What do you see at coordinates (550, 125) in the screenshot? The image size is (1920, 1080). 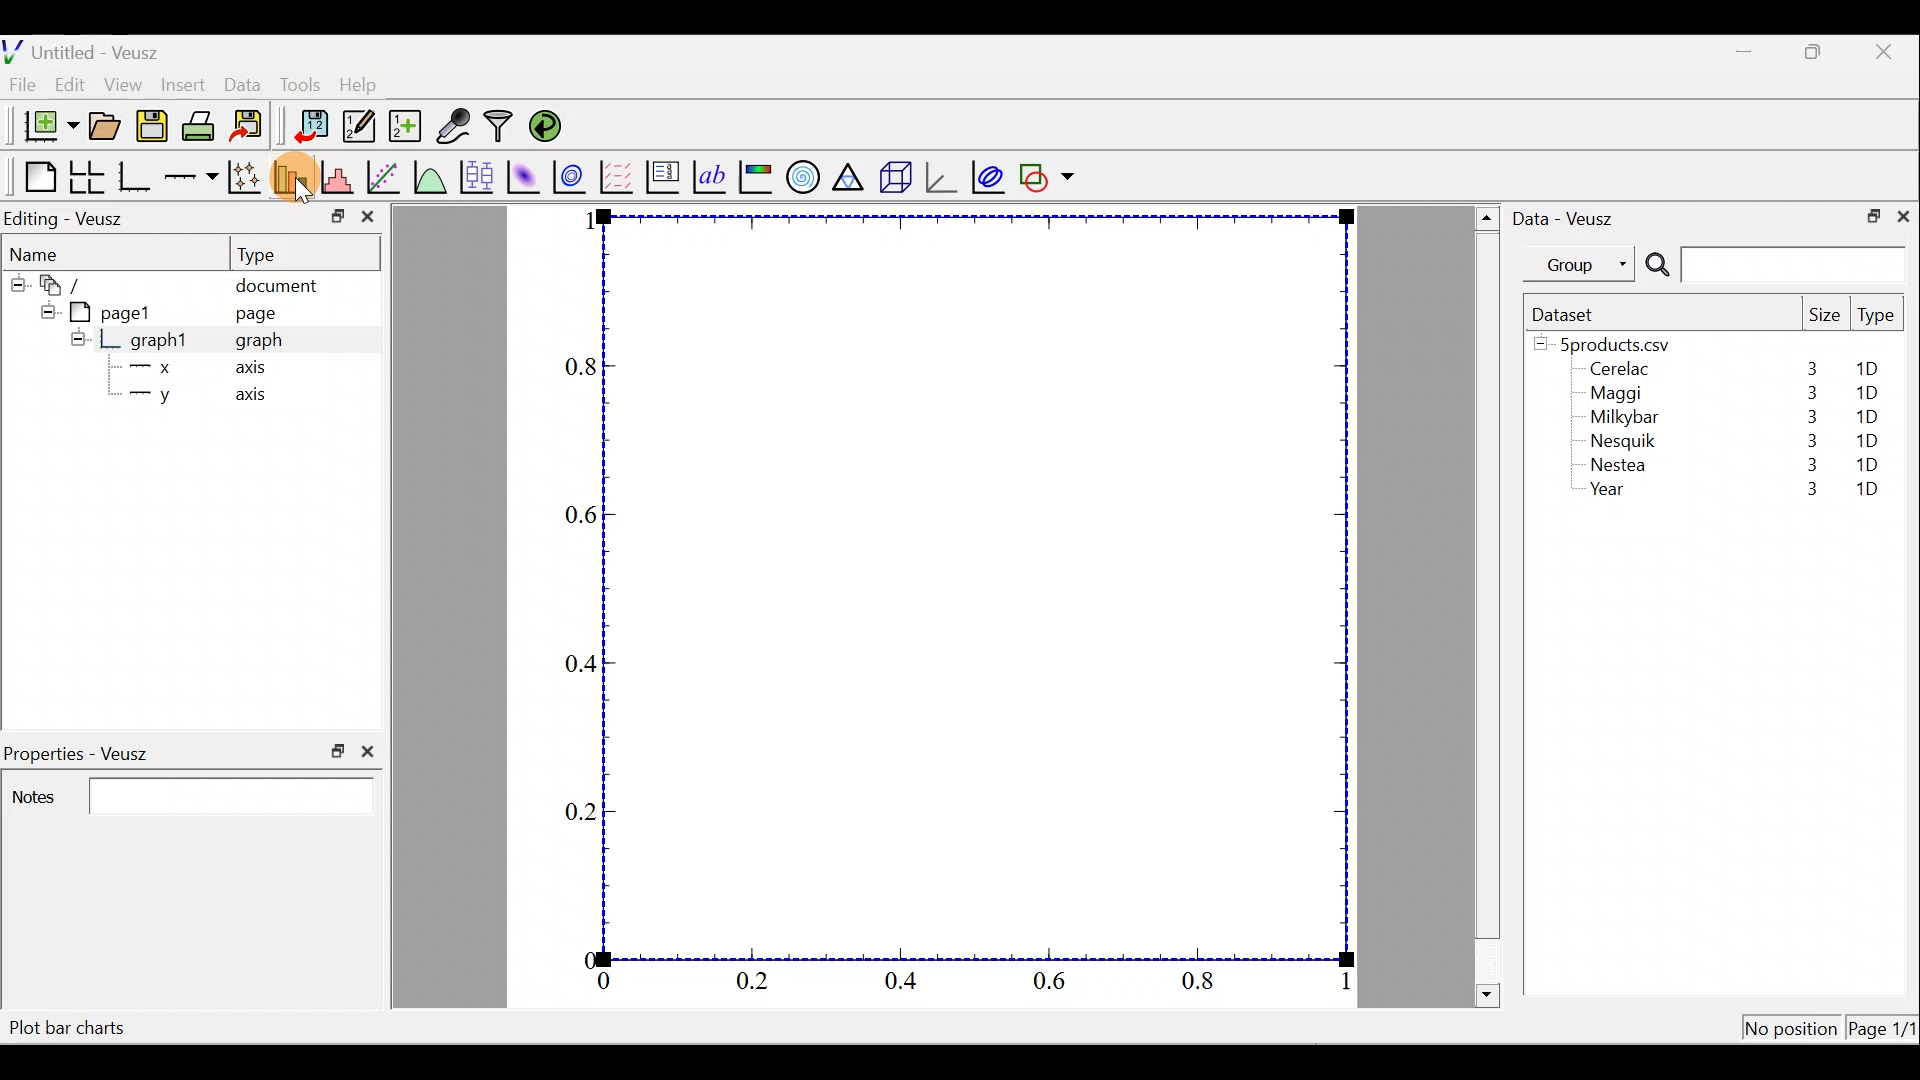 I see `Reload linked datasets` at bounding box center [550, 125].